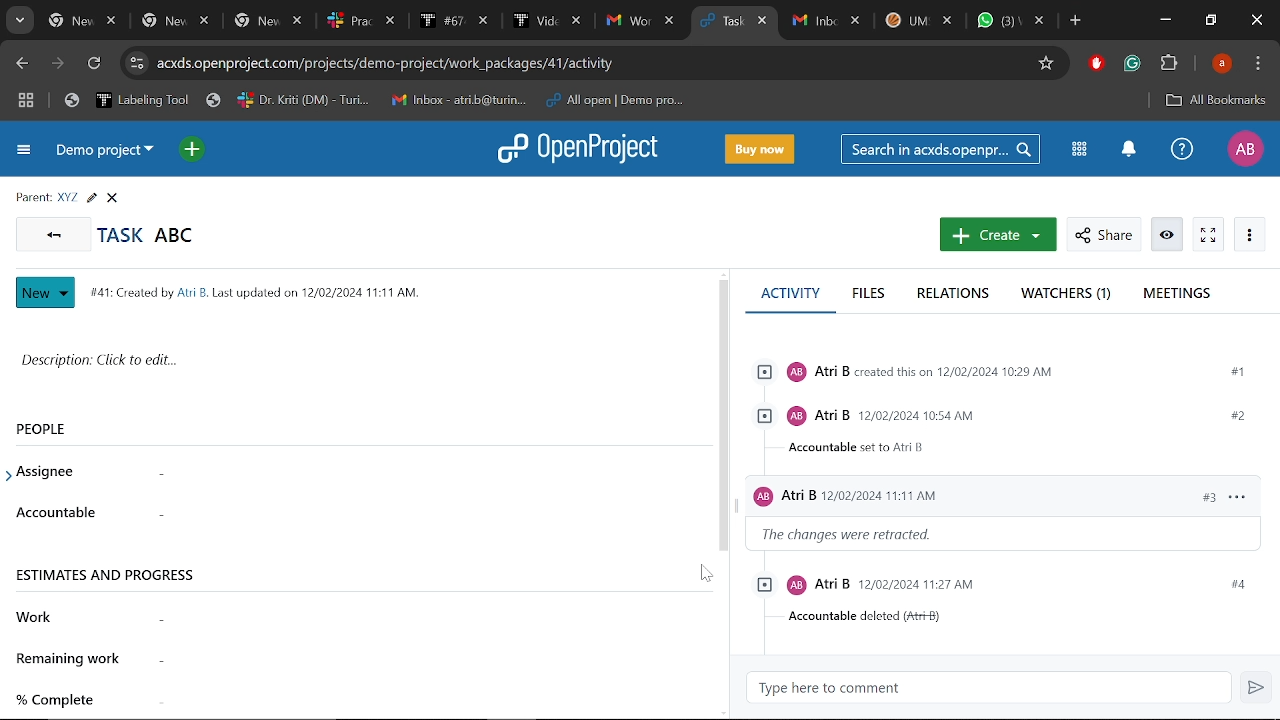  I want to click on Current project, so click(105, 154).